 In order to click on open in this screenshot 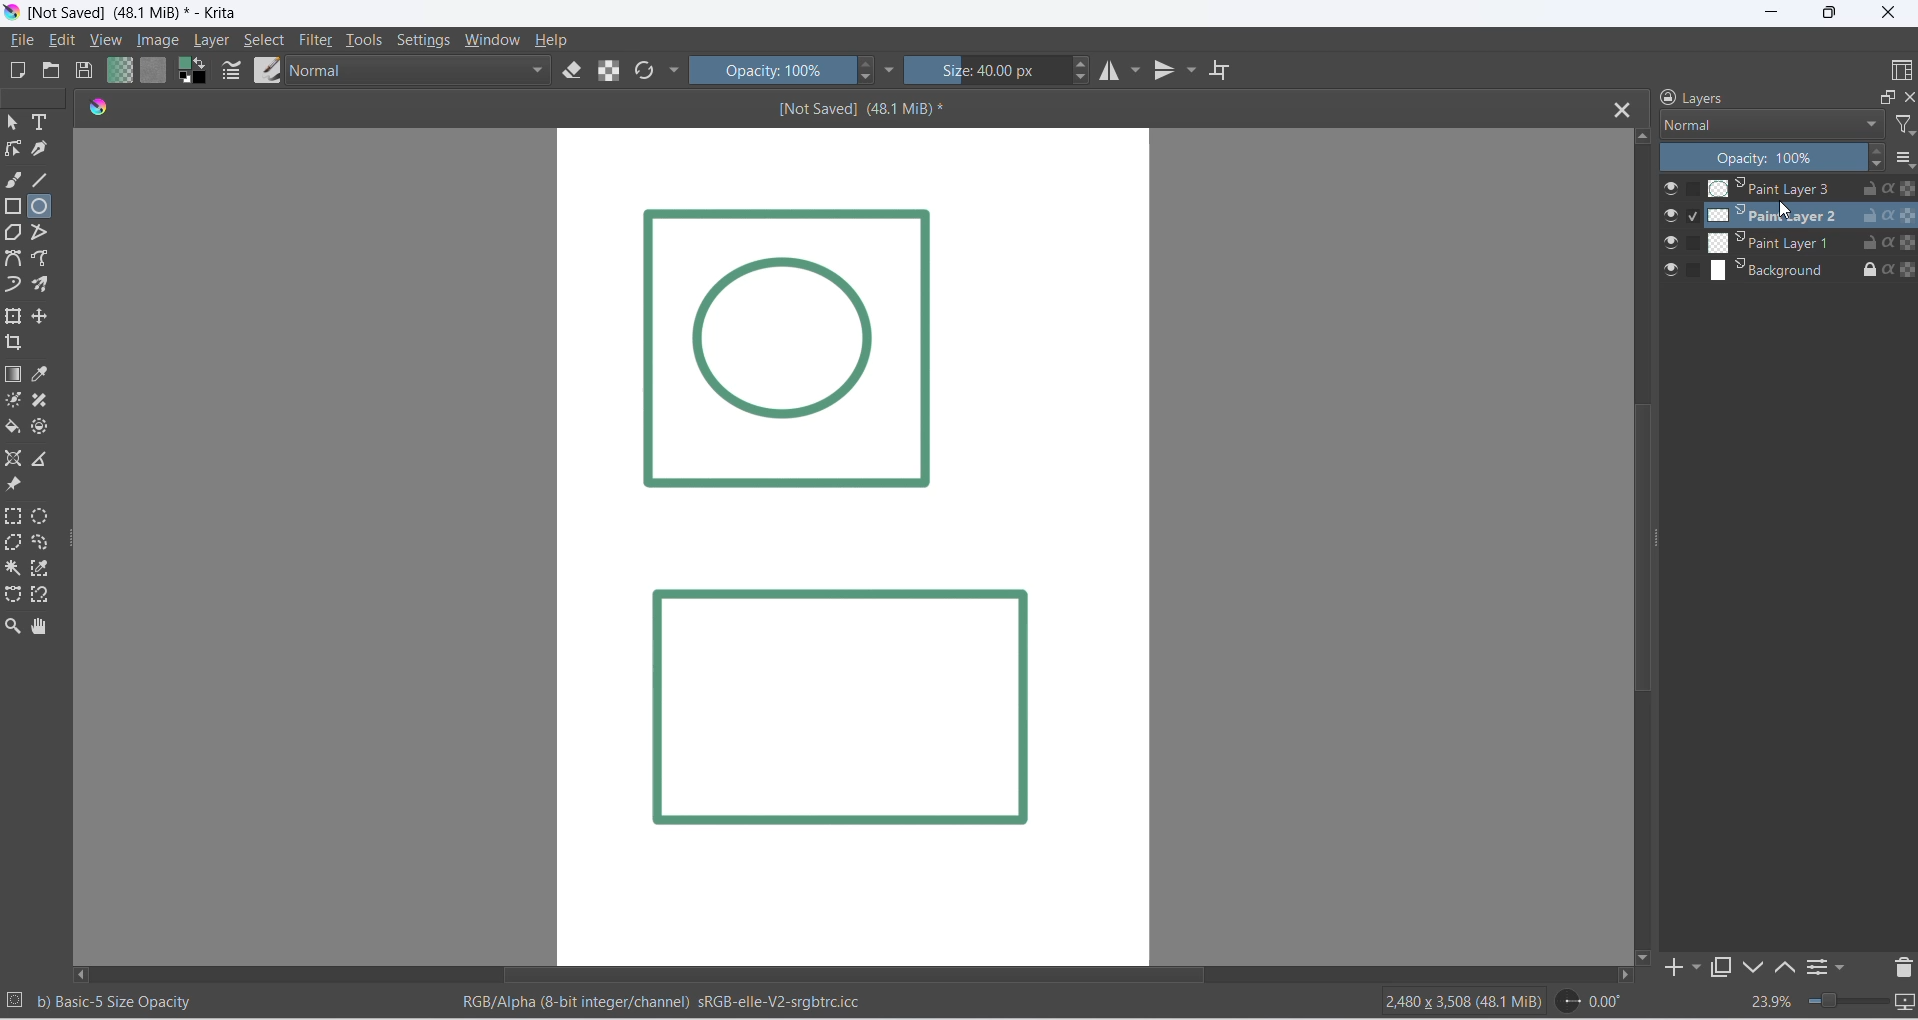, I will do `click(52, 71)`.